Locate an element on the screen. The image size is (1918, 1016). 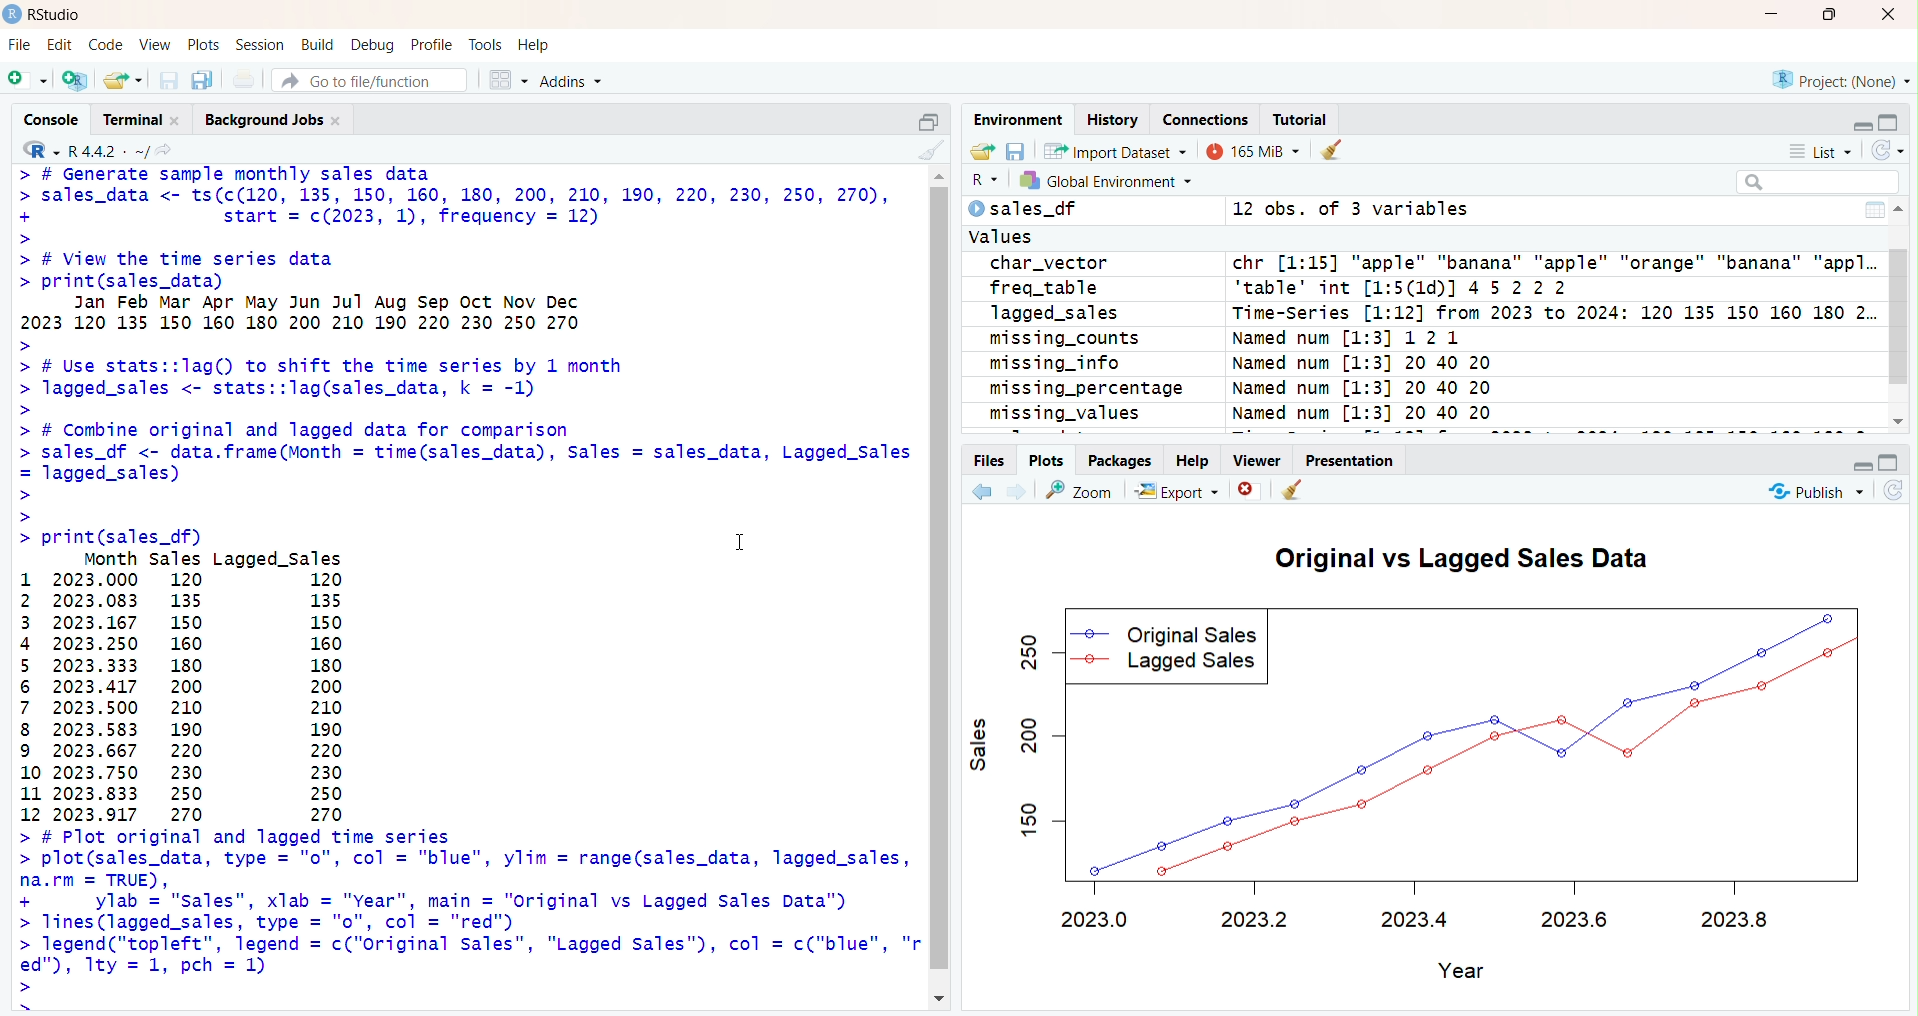
maximize is located at coordinates (1828, 14).